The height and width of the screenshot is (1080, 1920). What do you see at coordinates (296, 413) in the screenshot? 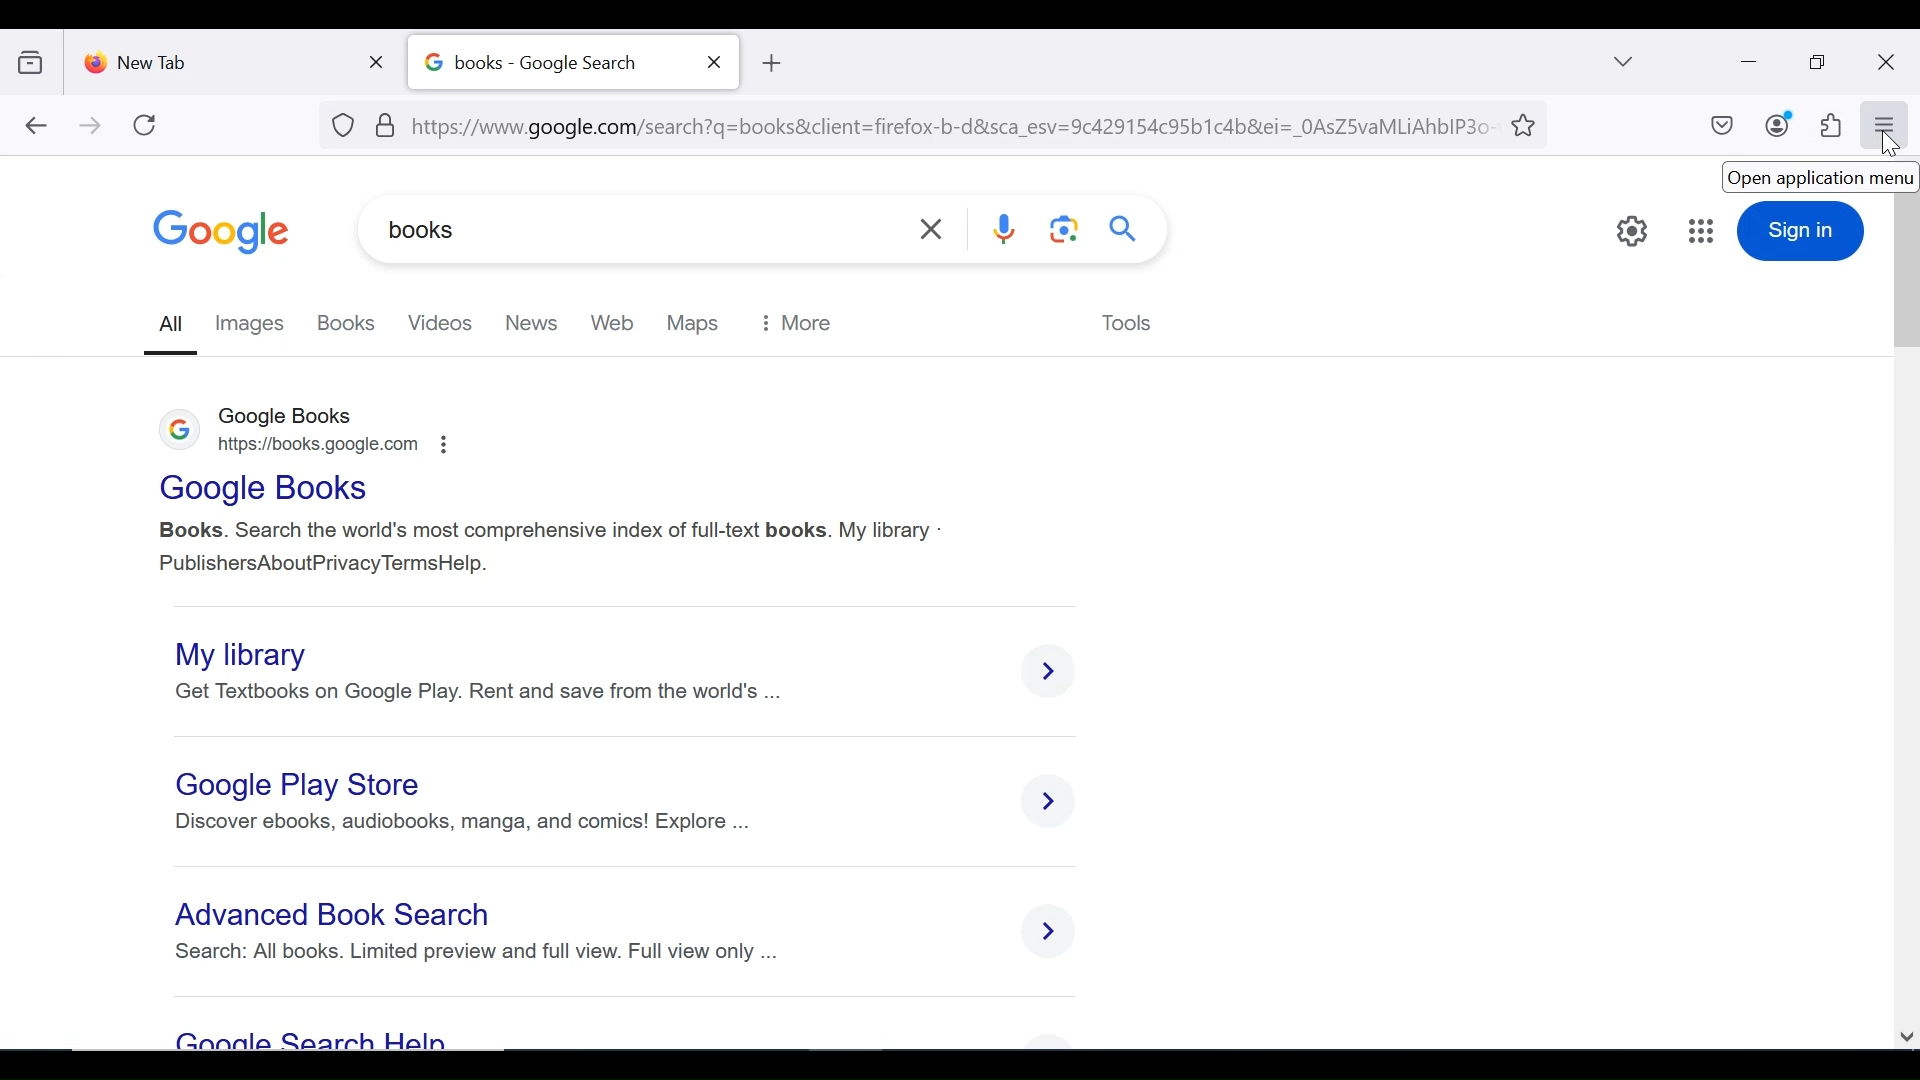
I see `google books` at bounding box center [296, 413].